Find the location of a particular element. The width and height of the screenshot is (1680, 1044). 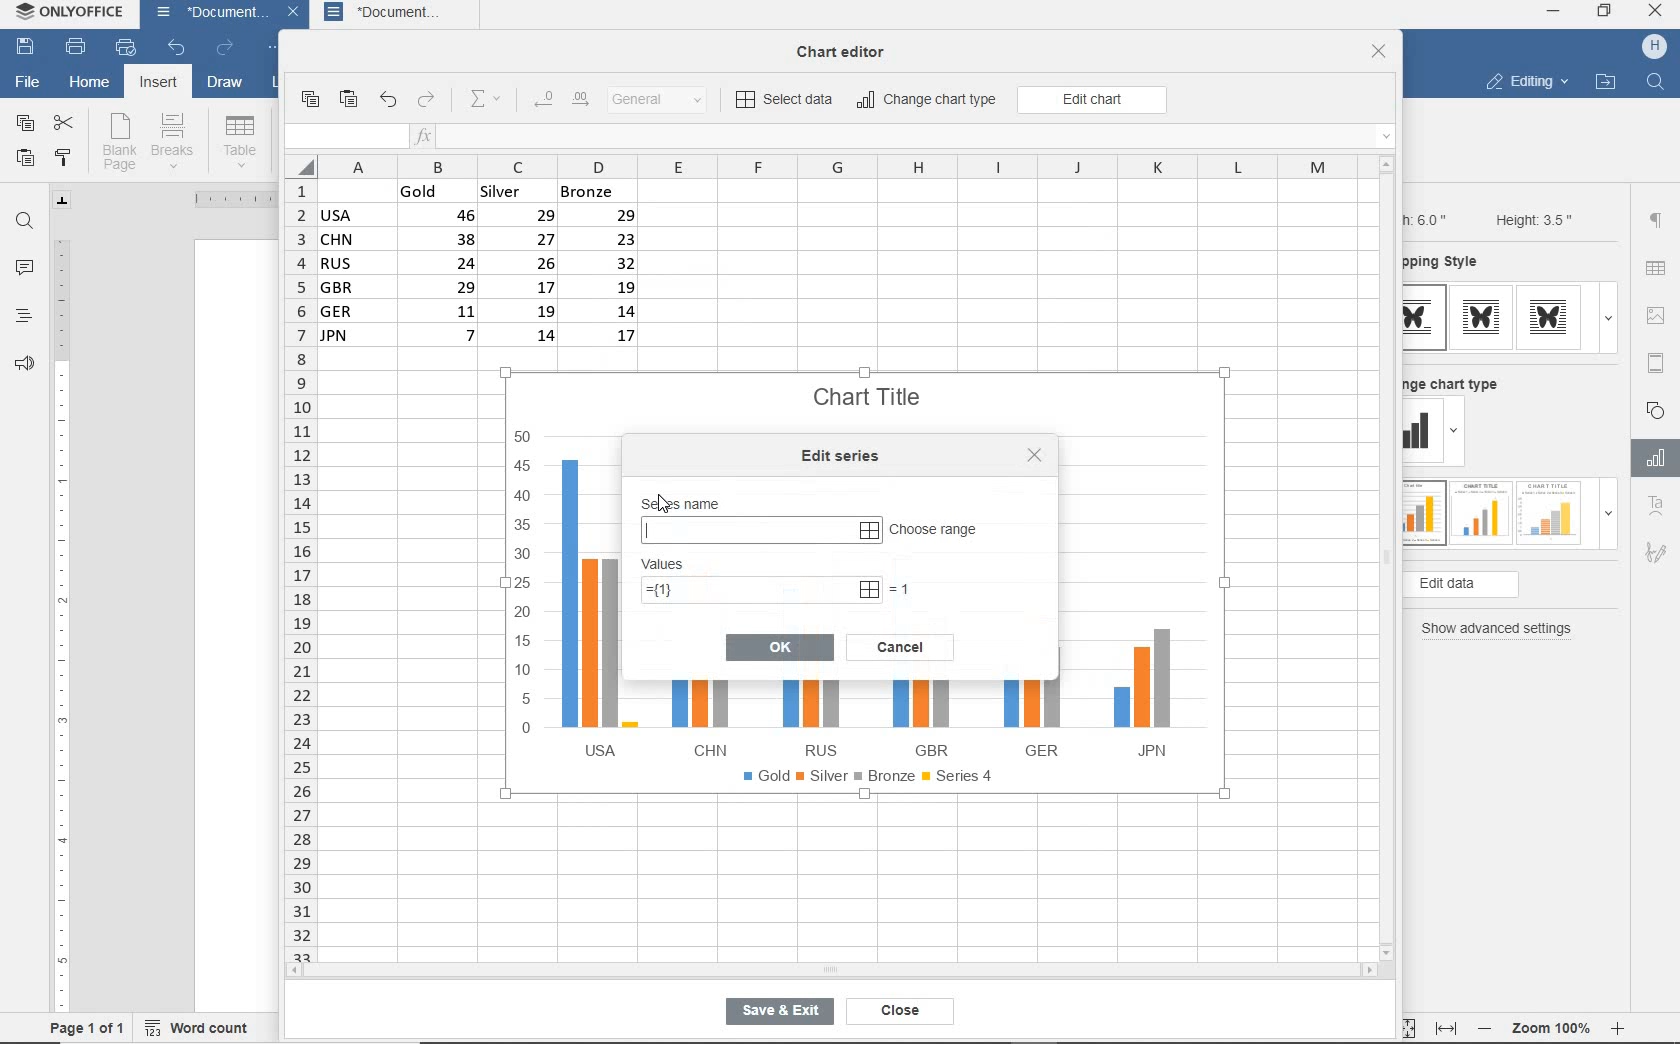

ruler is located at coordinates (225, 199).